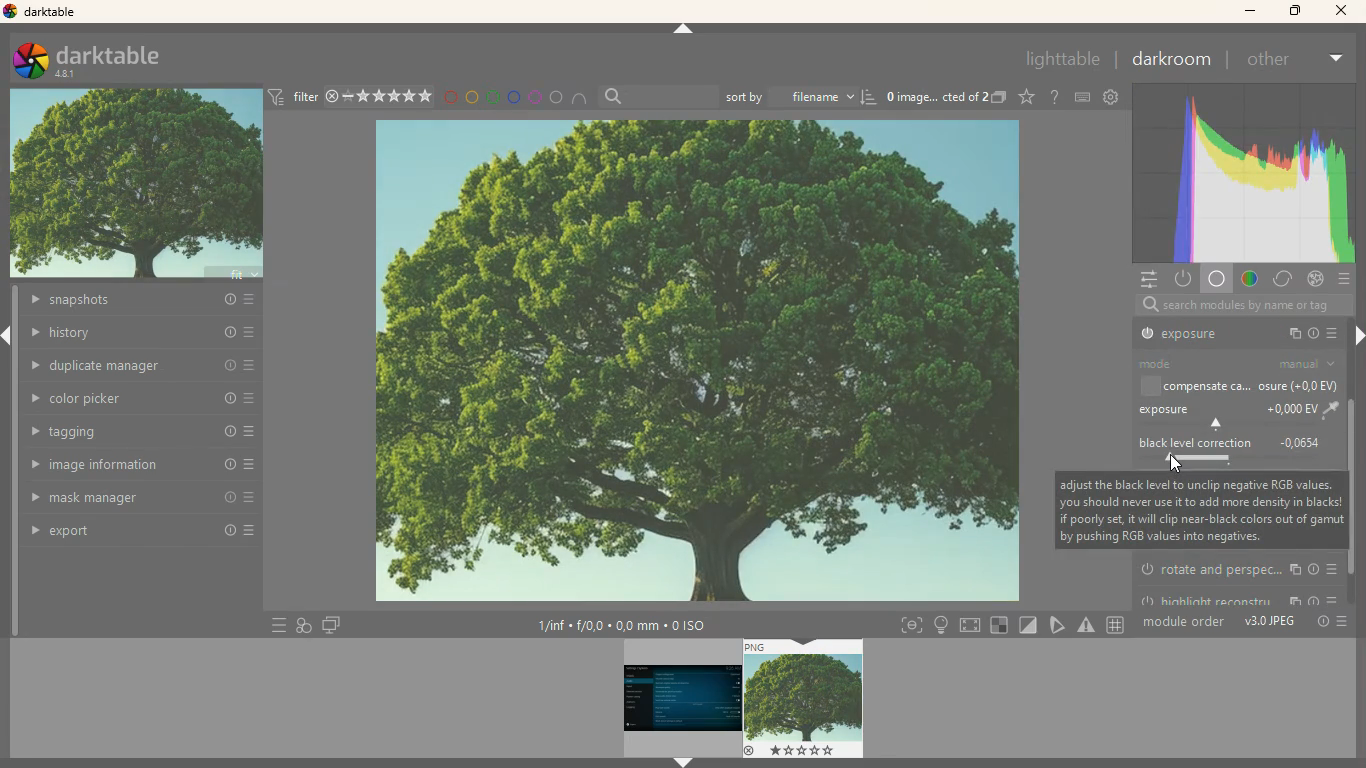 This screenshot has width=1366, height=768. Describe the element at coordinates (578, 98) in the screenshot. I see `semi circle` at that location.